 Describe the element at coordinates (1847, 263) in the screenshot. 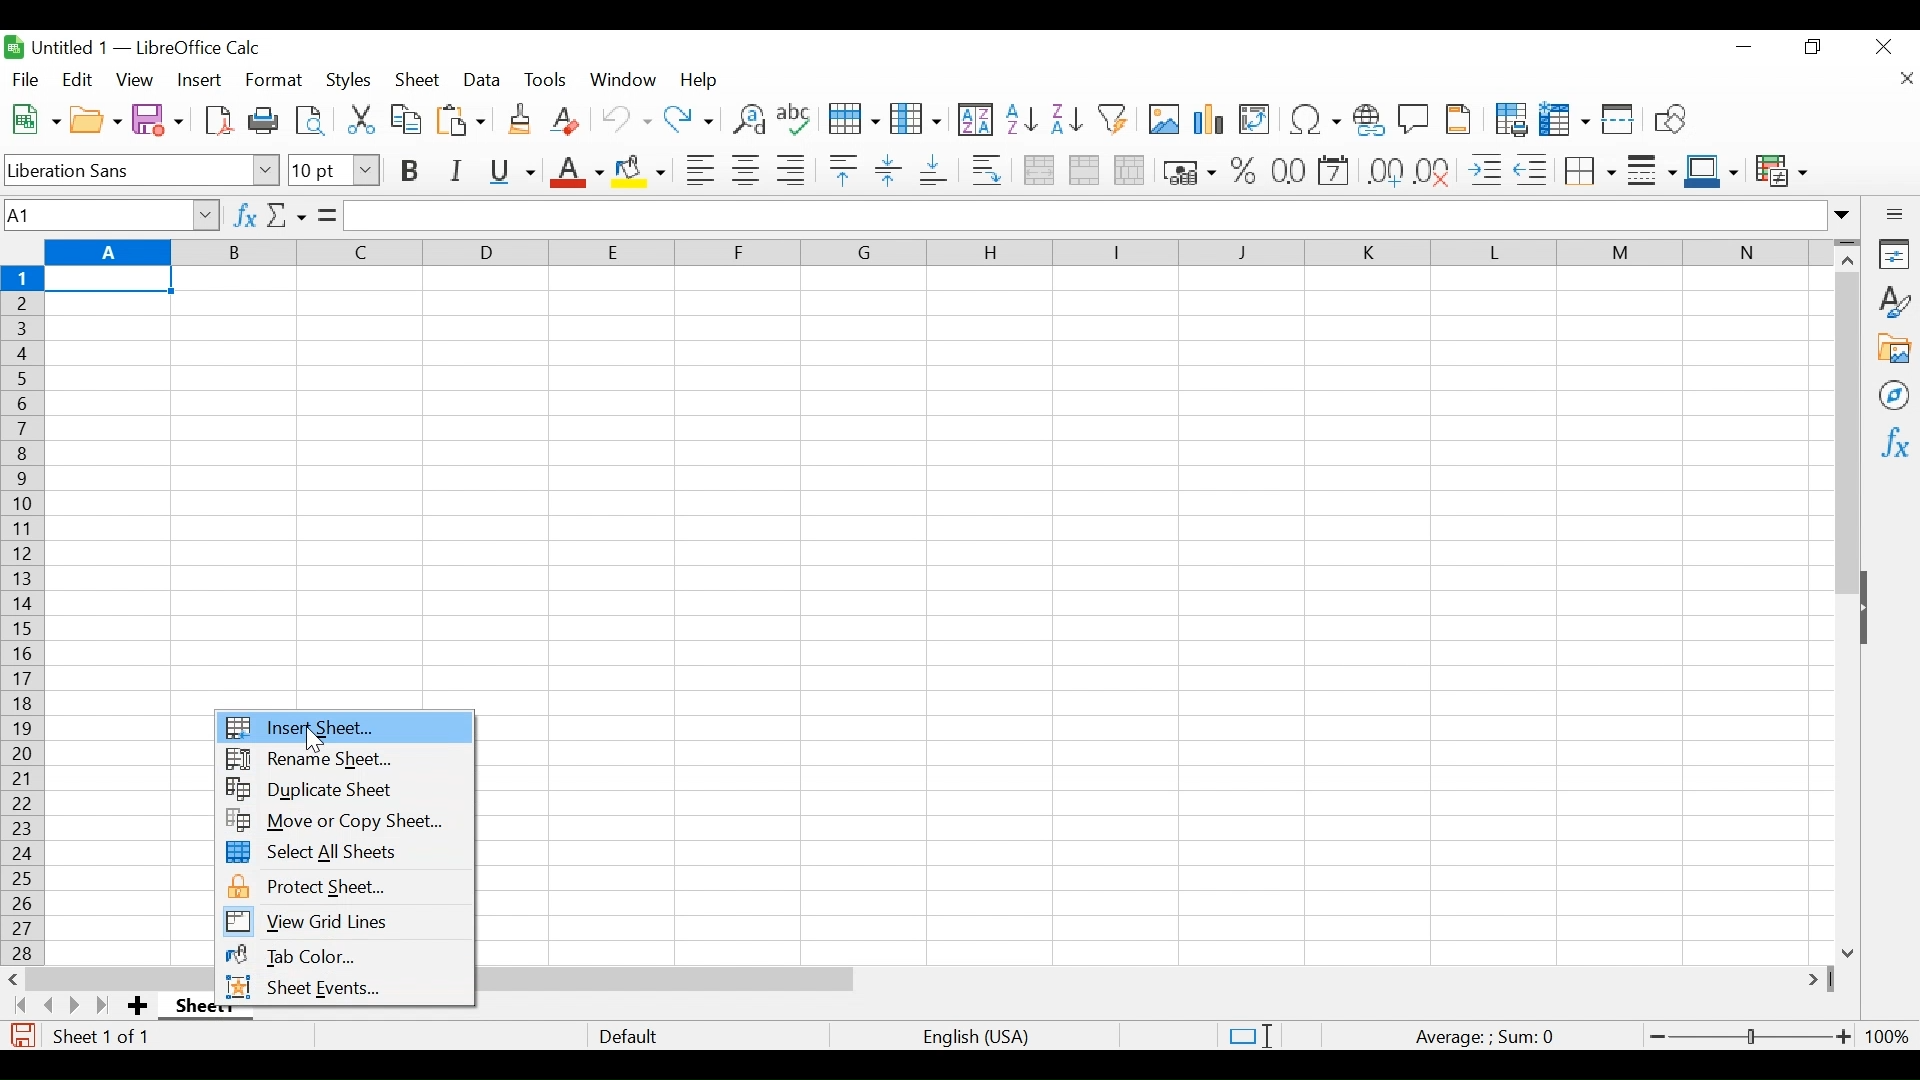

I see `Scroll up` at that location.